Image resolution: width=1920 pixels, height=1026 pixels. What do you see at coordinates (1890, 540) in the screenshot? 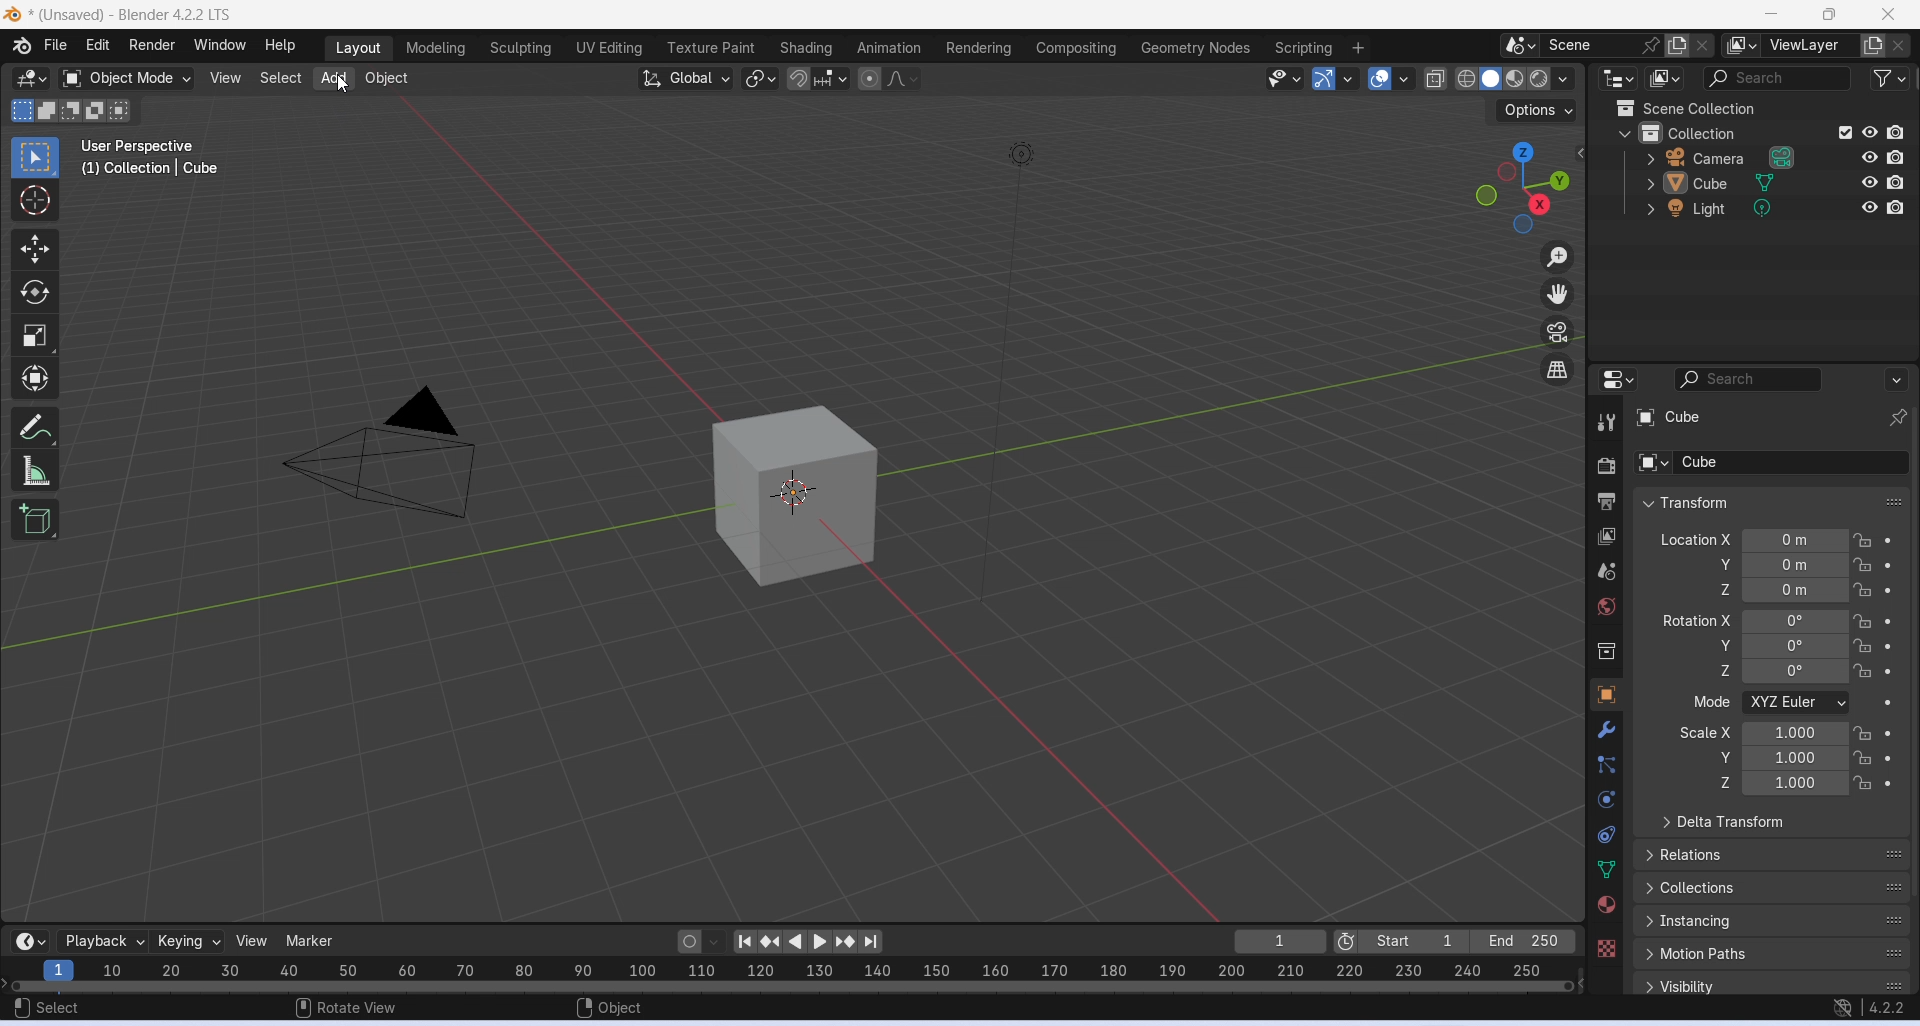
I see `animate property` at bounding box center [1890, 540].